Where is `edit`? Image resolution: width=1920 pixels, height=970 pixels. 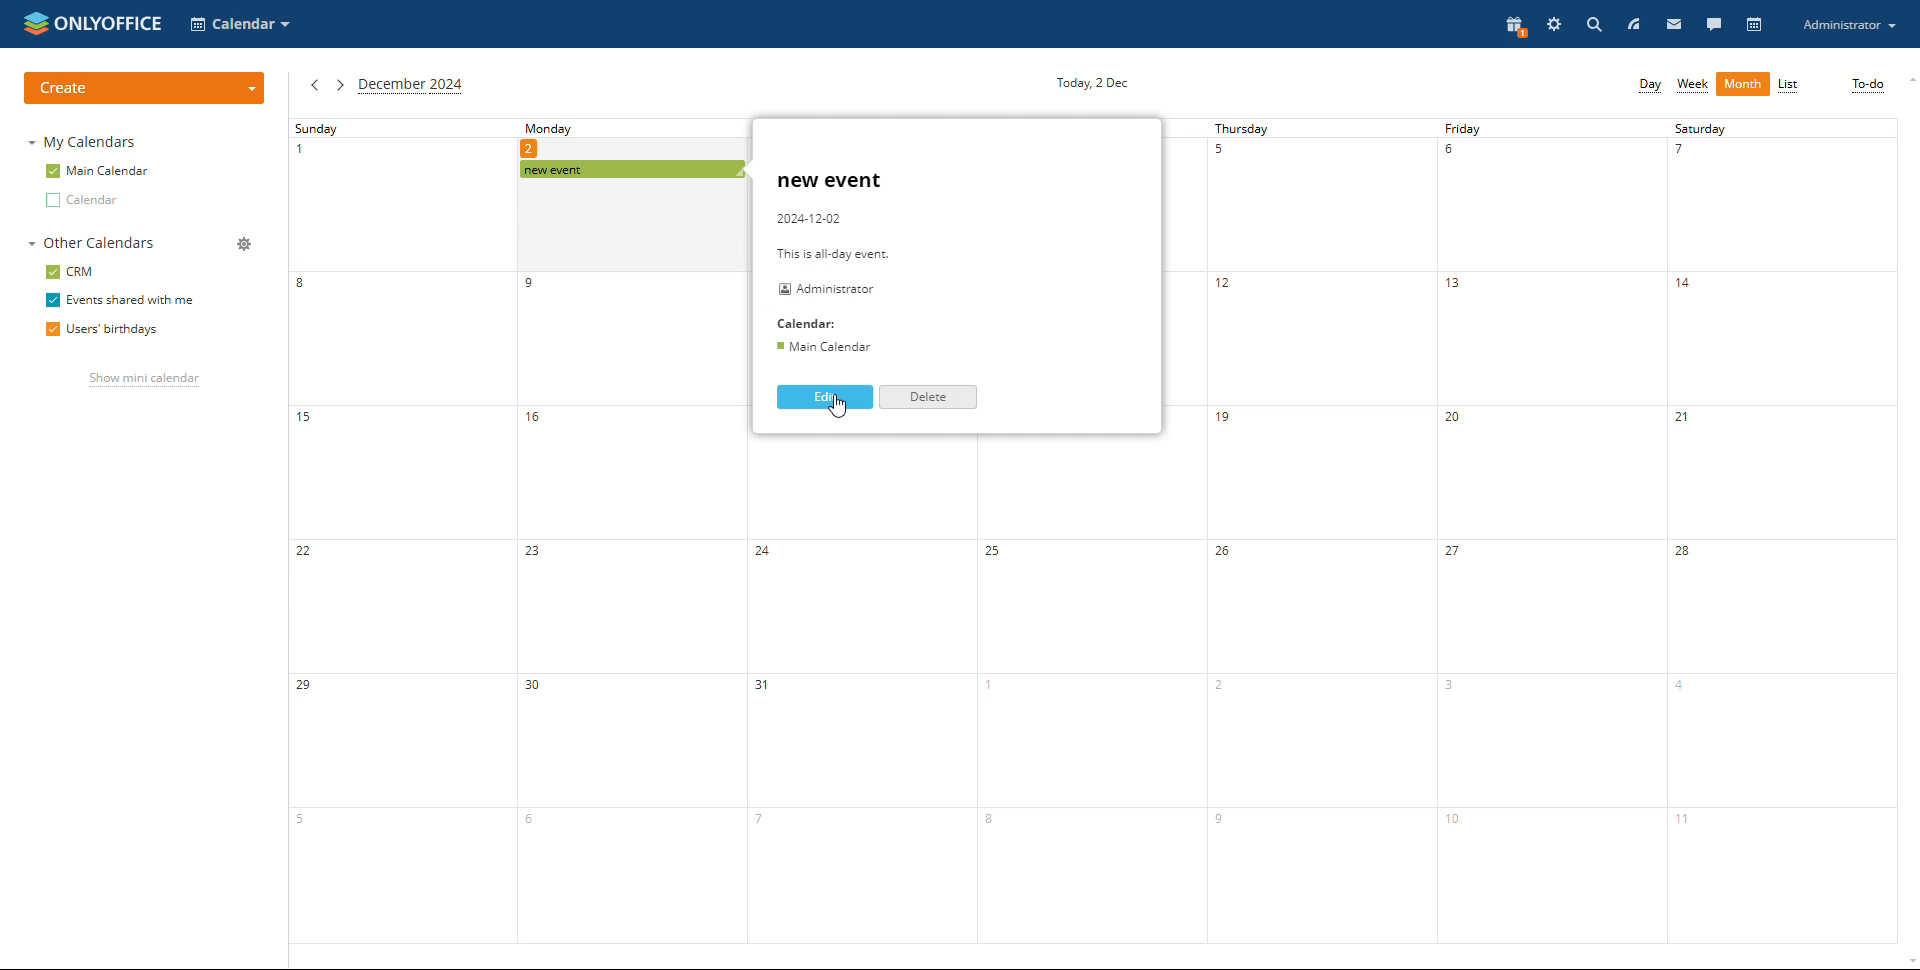 edit is located at coordinates (824, 397).